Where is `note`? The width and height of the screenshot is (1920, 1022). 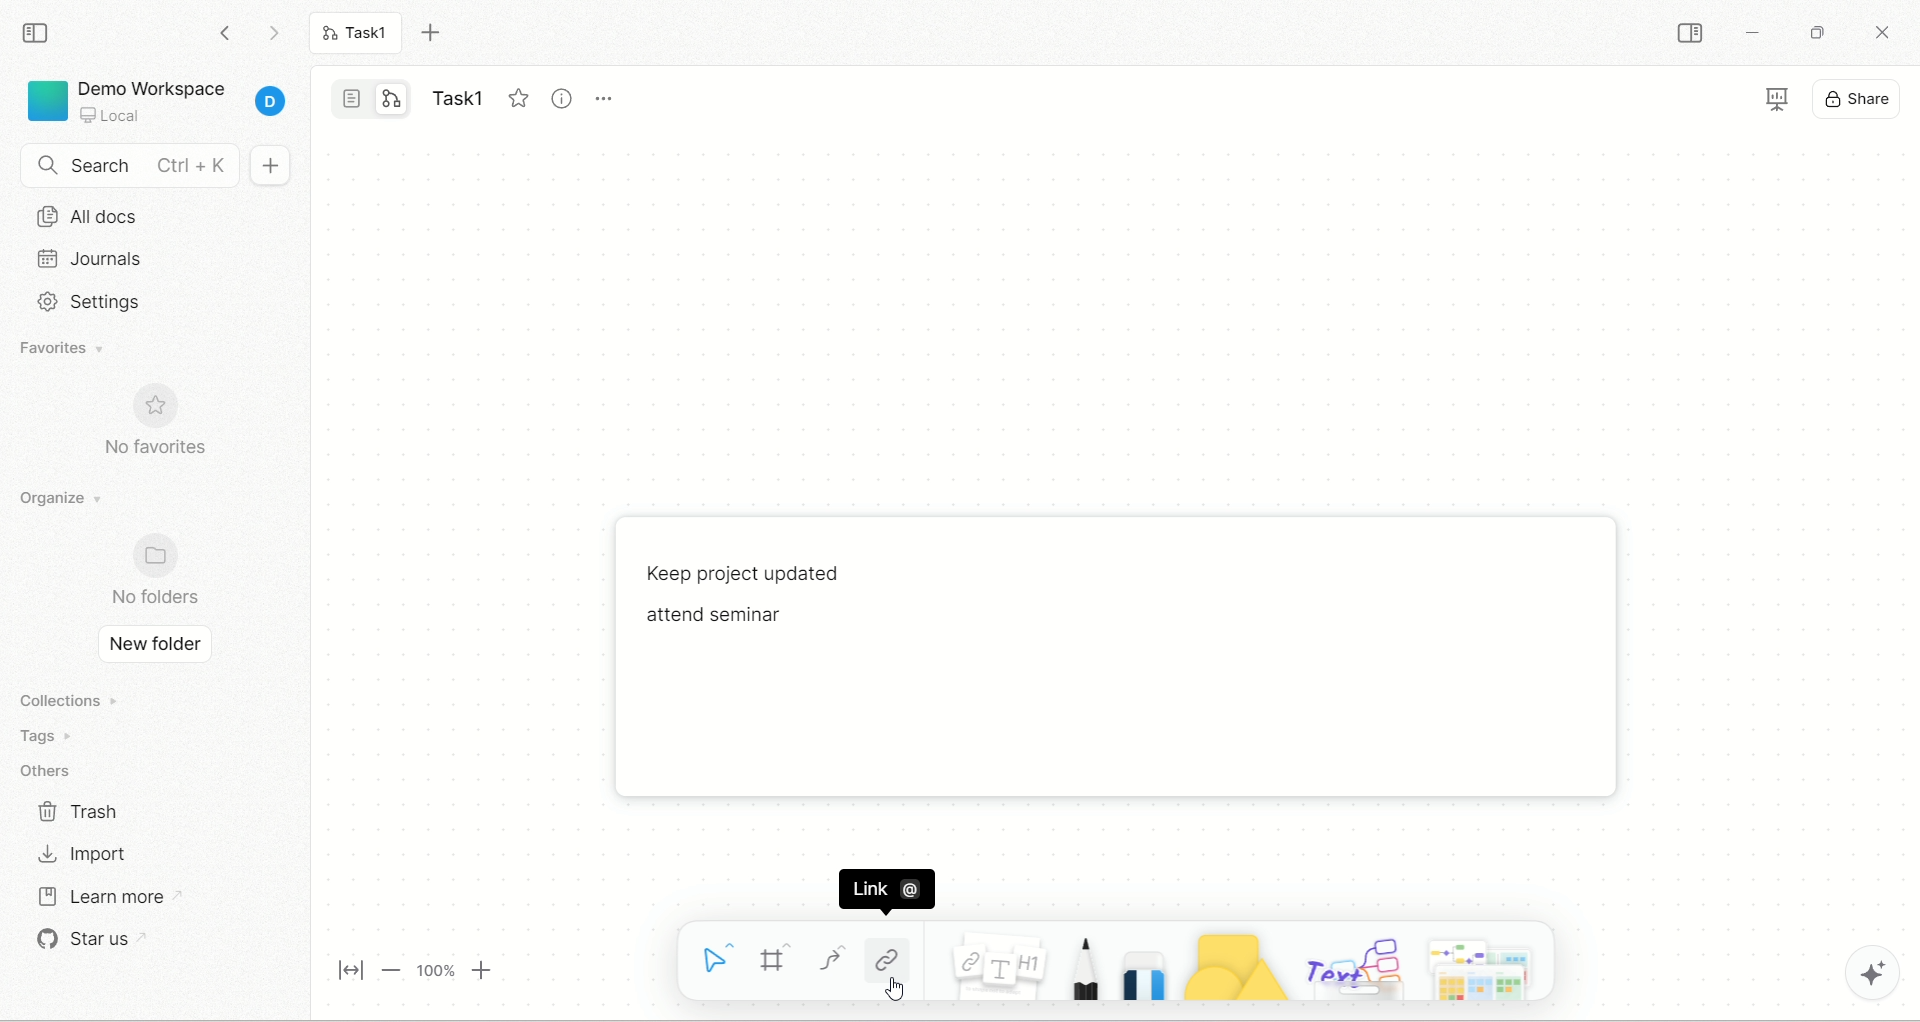 note is located at coordinates (998, 967).